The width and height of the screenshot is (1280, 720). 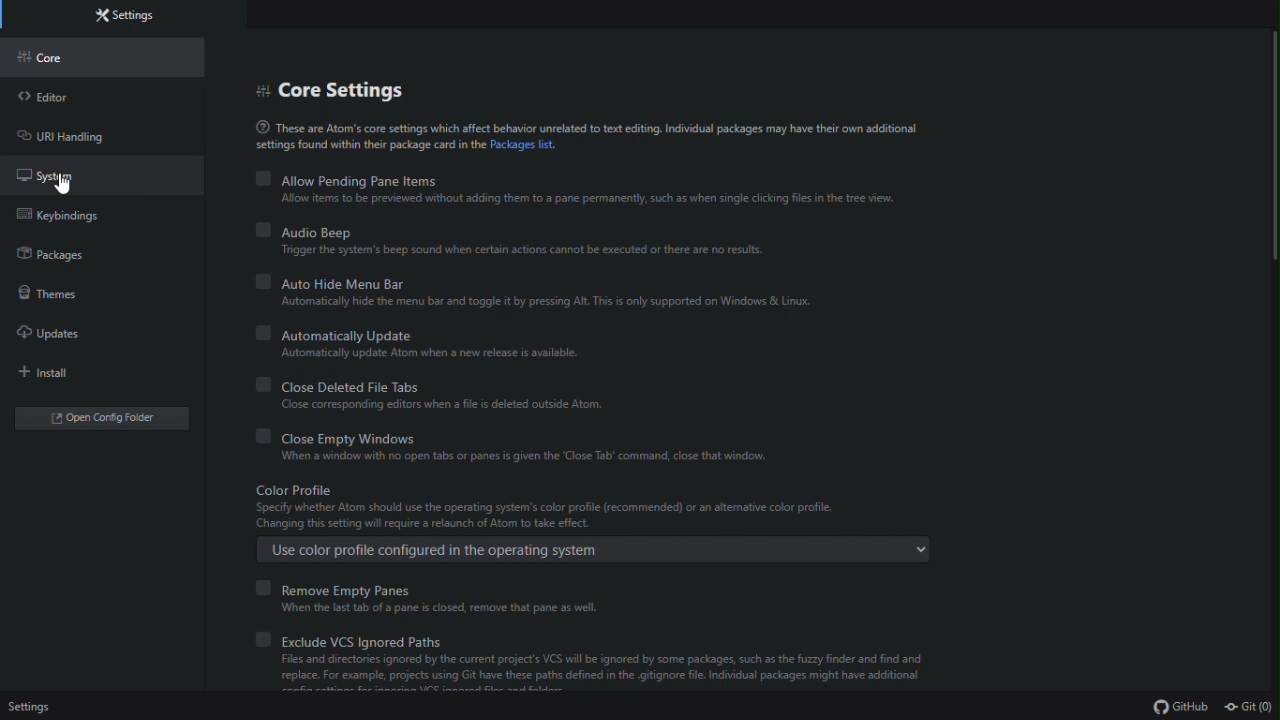 I want to click on Git Hub, so click(x=1171, y=707).